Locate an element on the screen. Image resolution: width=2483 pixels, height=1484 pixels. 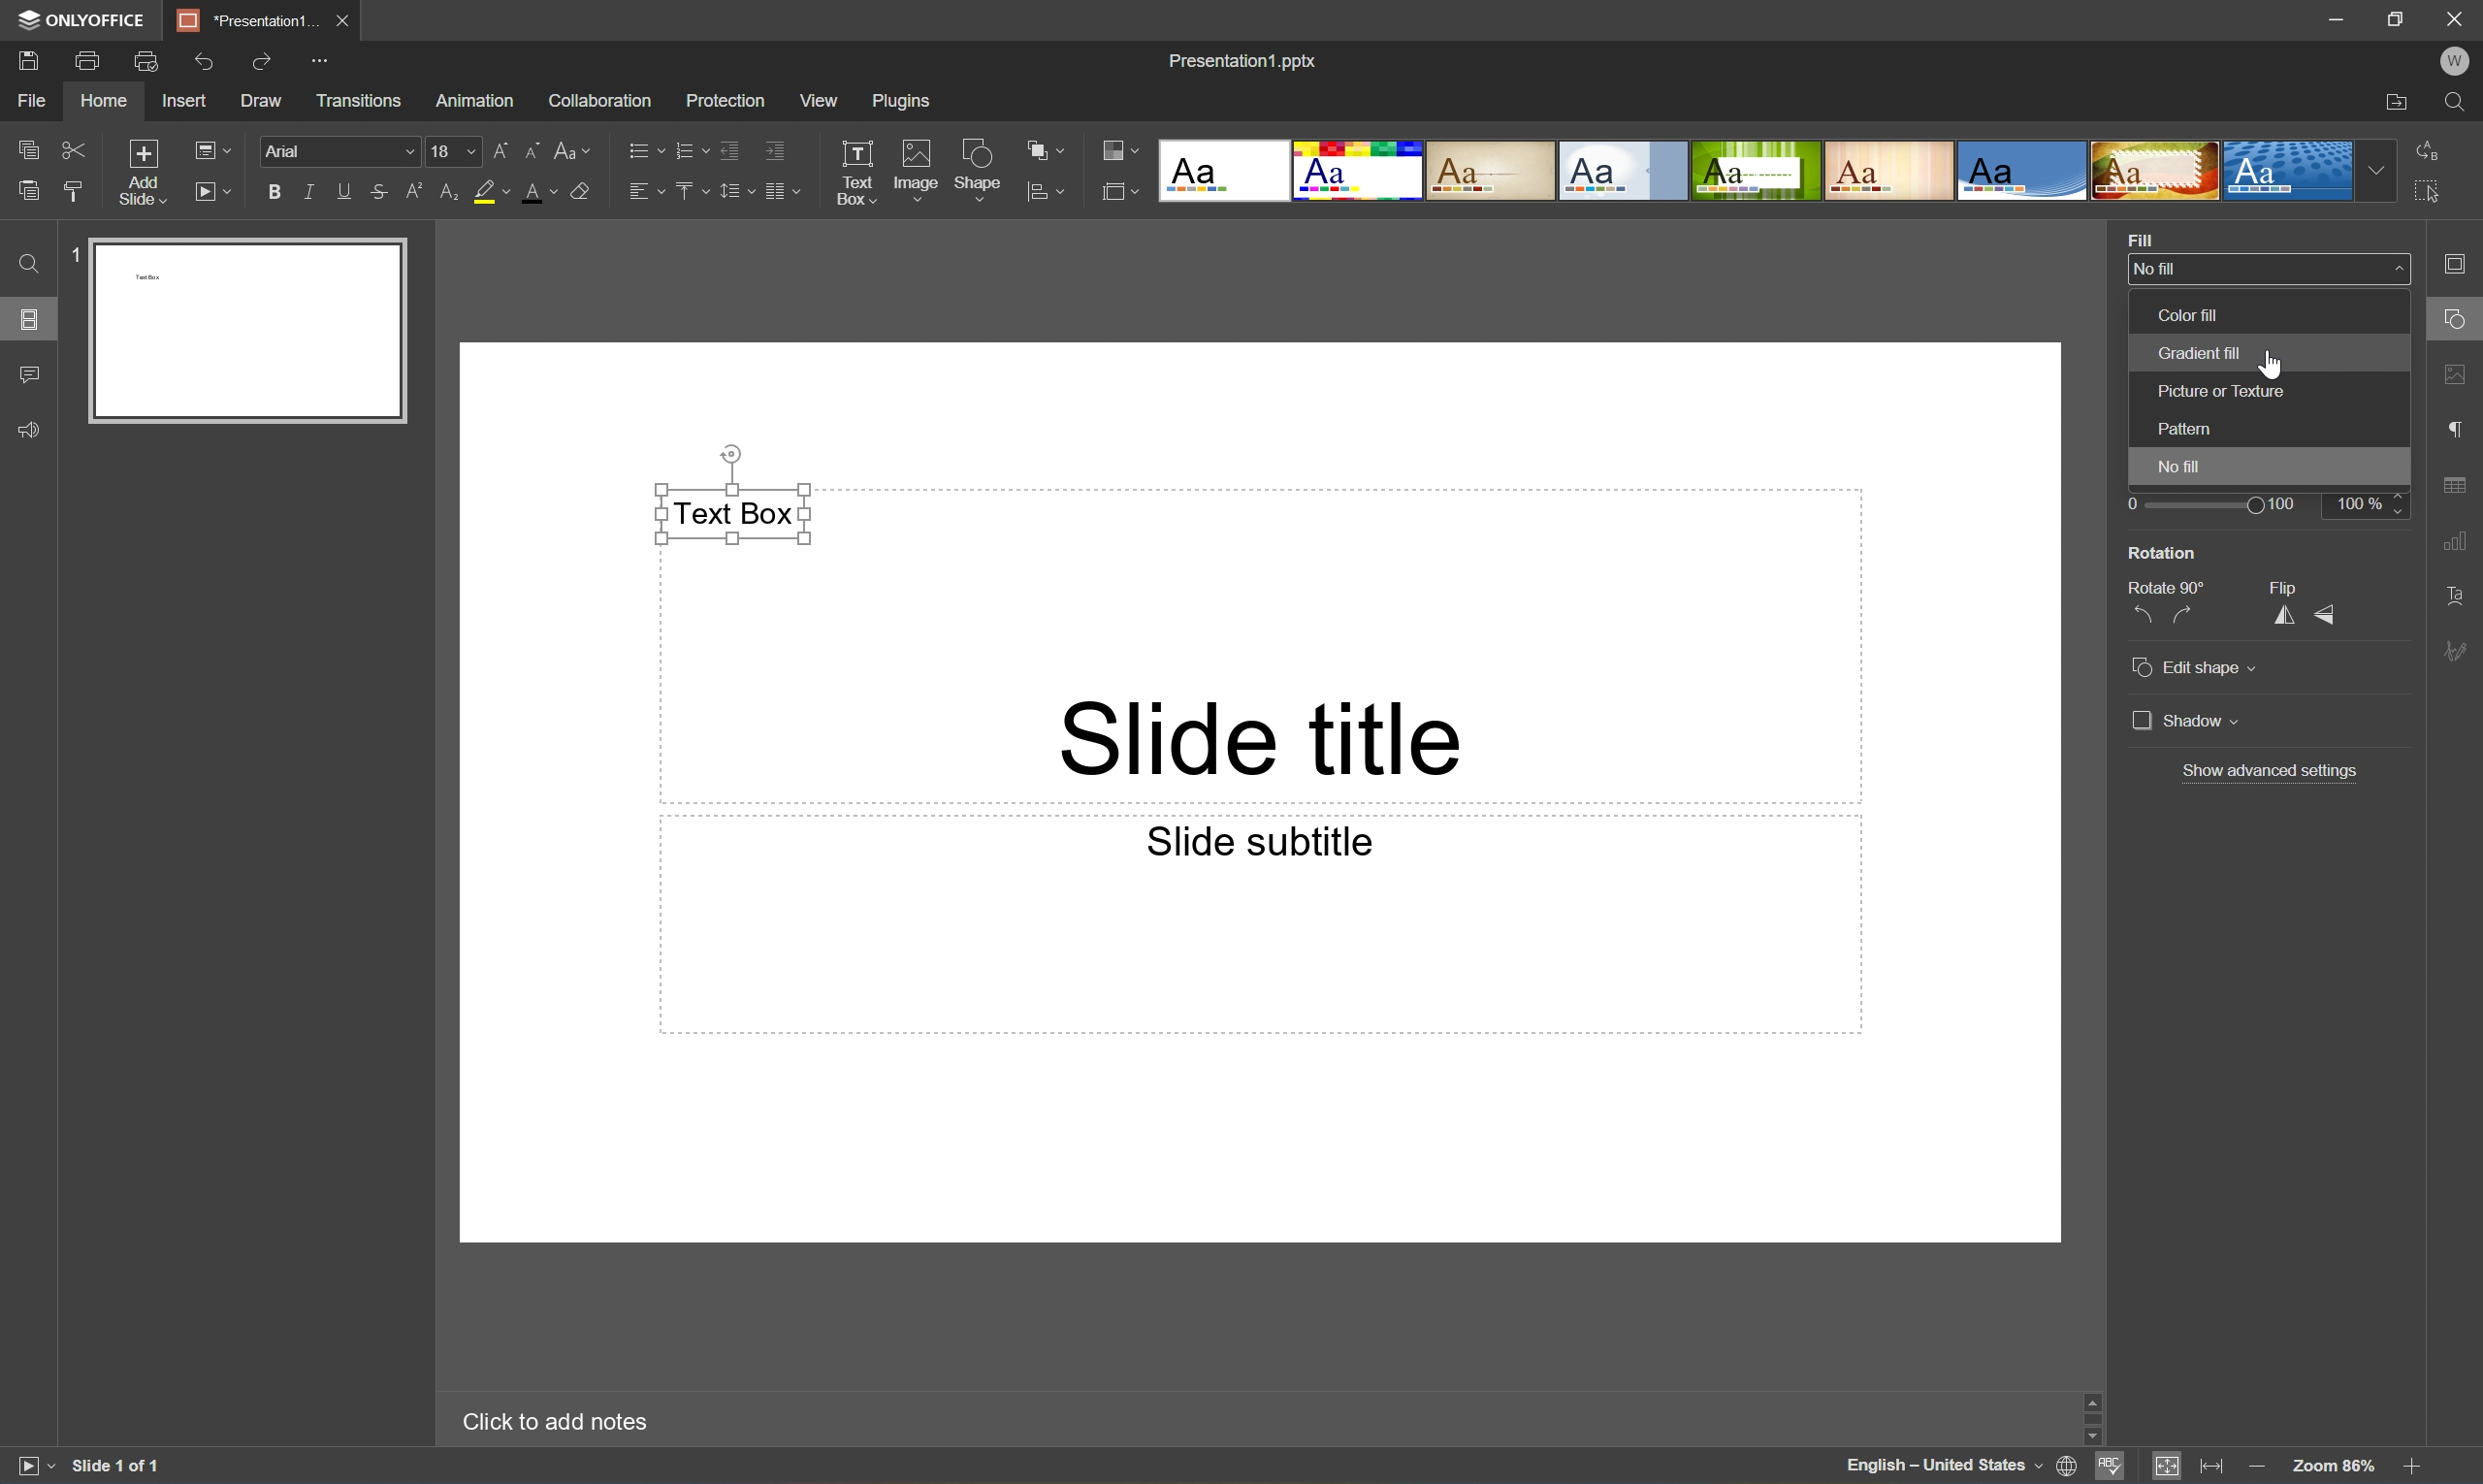
Flip is located at coordinates (2286, 586).